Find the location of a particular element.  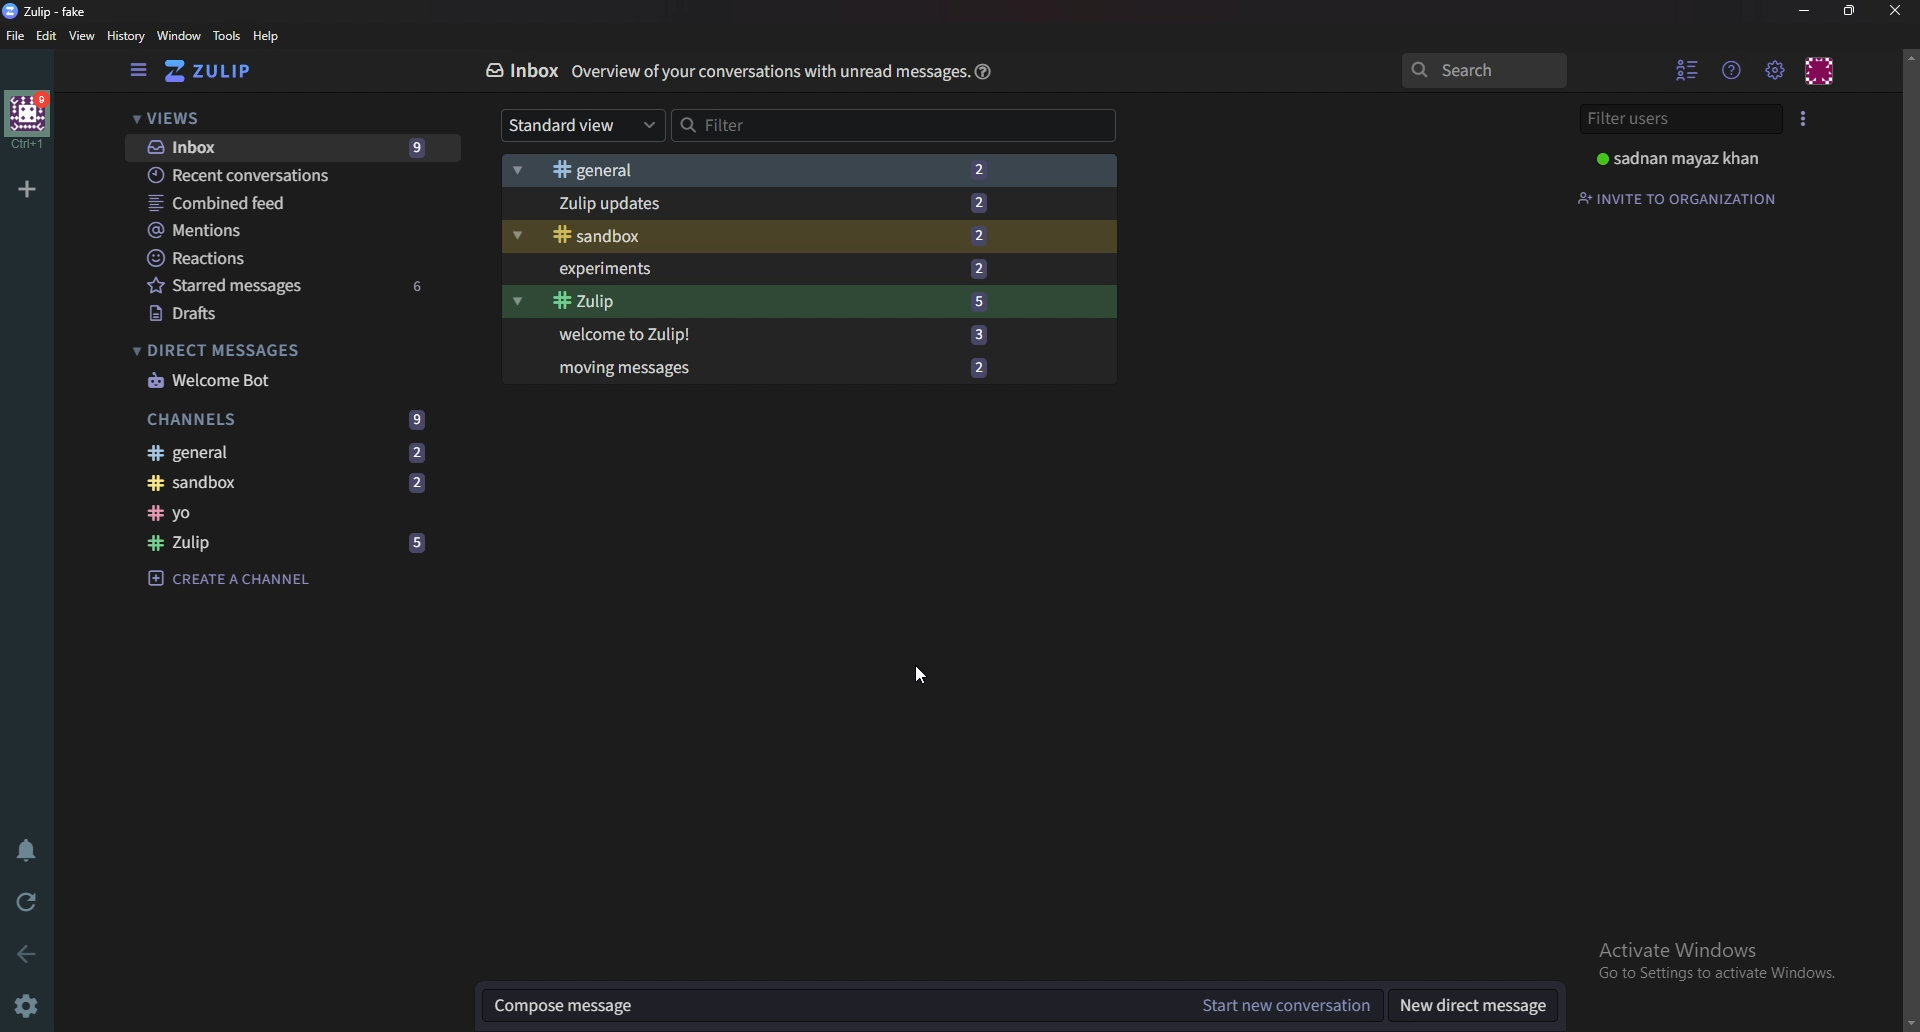

user list style is located at coordinates (1803, 118).